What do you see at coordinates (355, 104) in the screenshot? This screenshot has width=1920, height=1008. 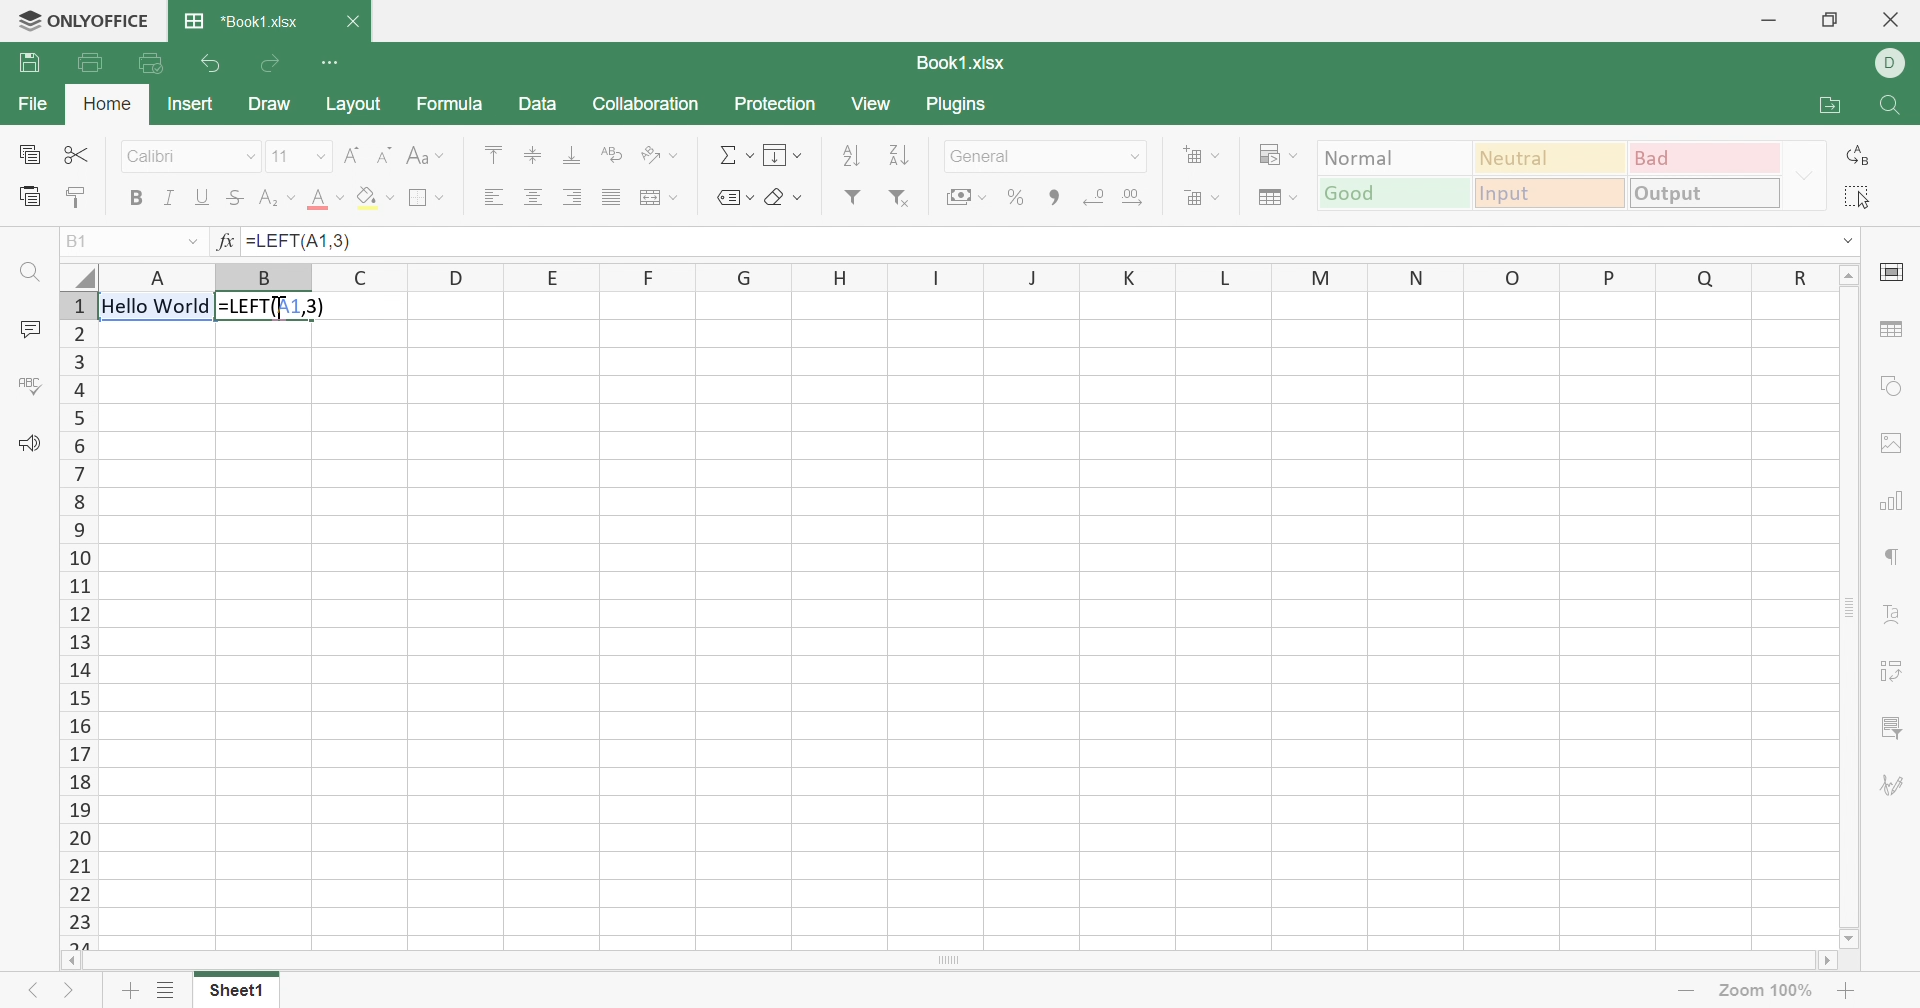 I see `Layout` at bounding box center [355, 104].